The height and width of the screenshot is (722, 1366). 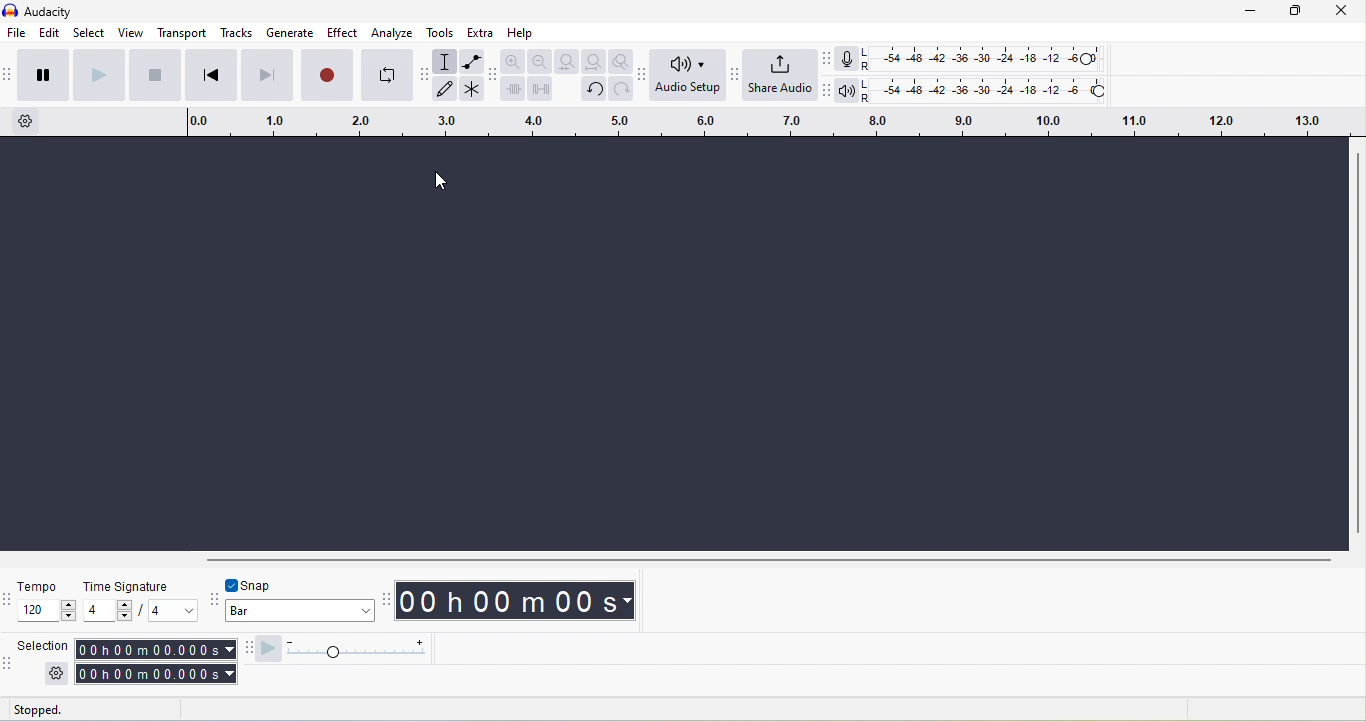 I want to click on play, so click(x=104, y=75).